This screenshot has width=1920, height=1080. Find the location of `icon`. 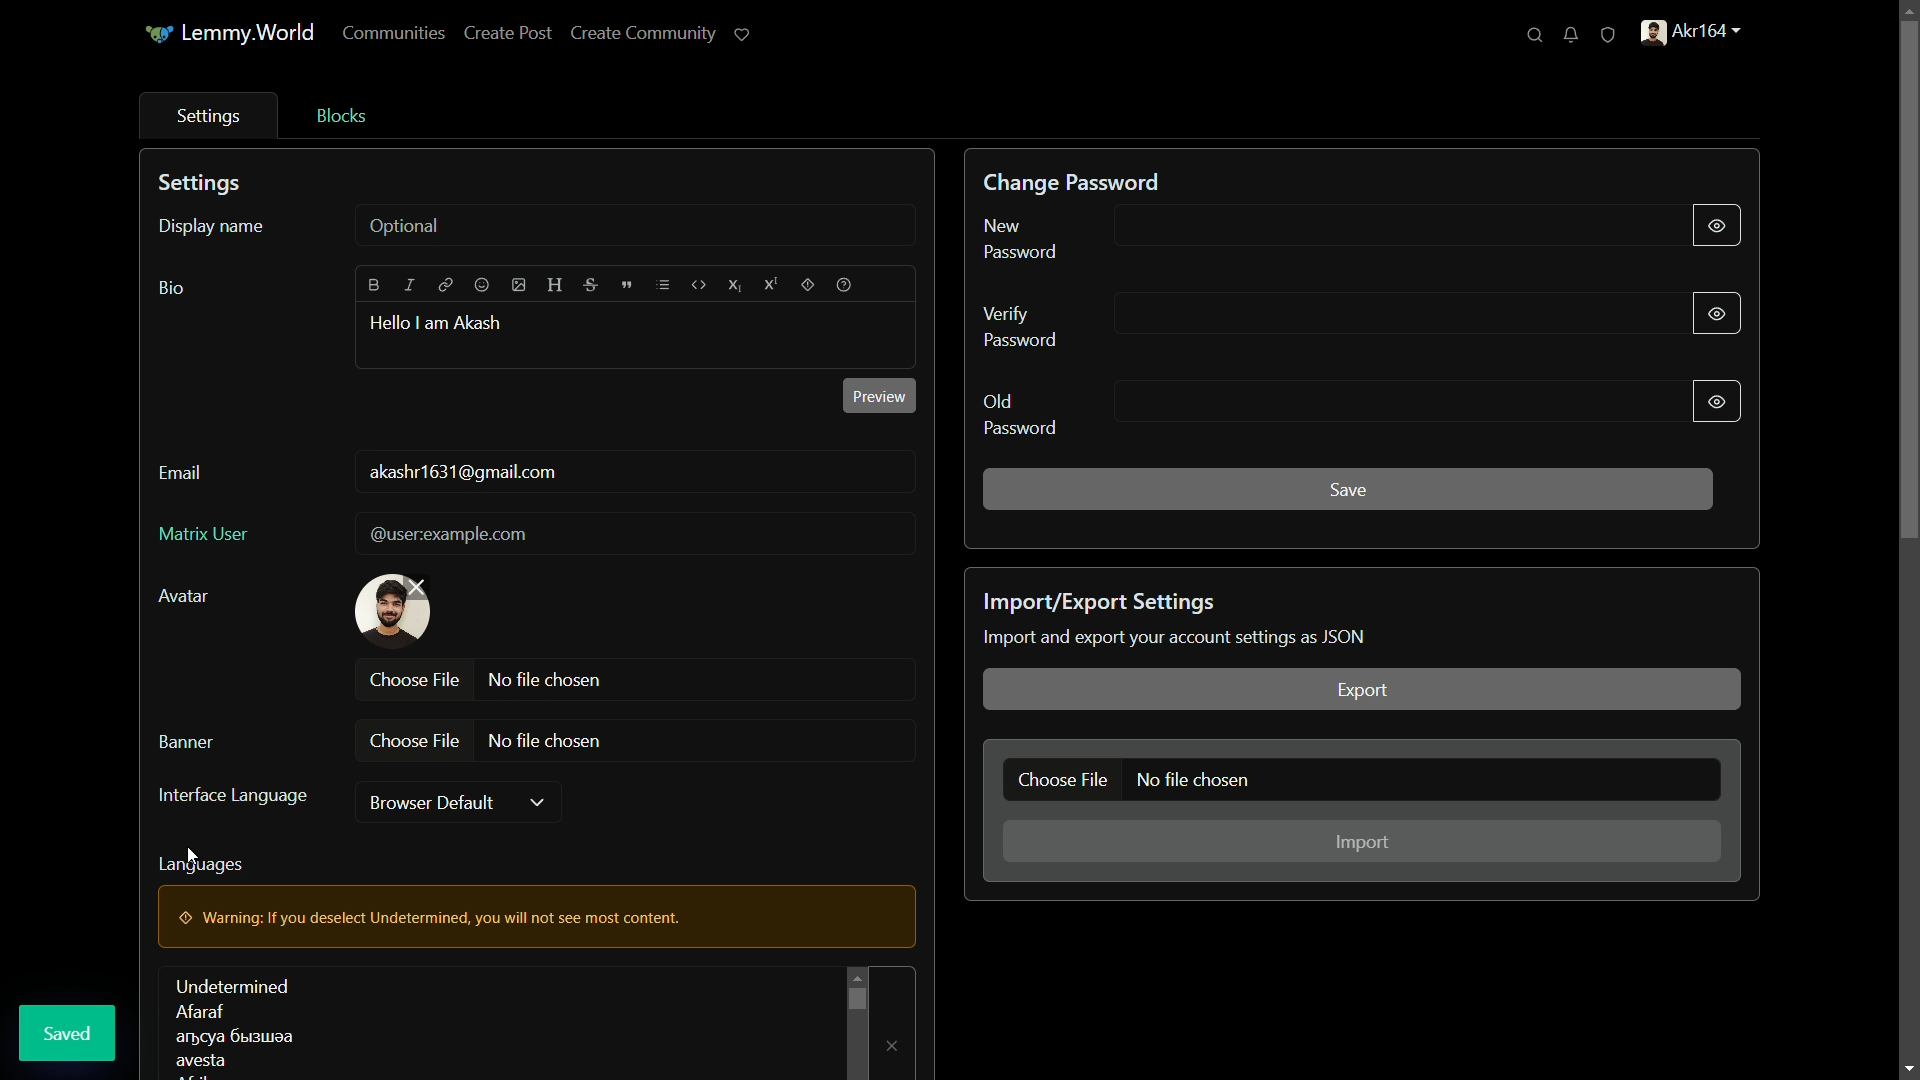

icon is located at coordinates (158, 34).